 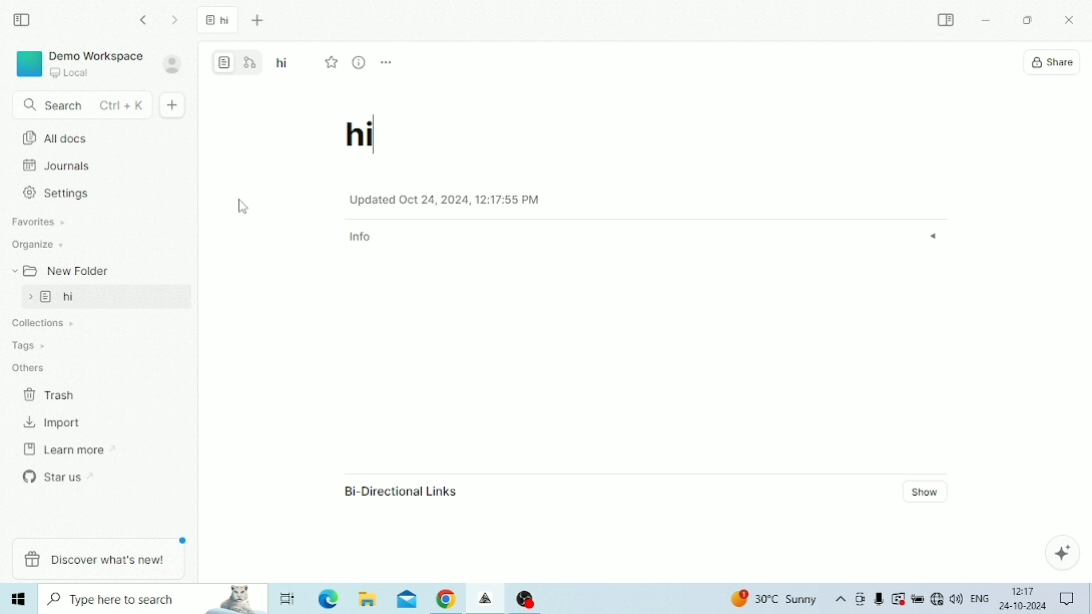 I want to click on Temperature, so click(x=776, y=599).